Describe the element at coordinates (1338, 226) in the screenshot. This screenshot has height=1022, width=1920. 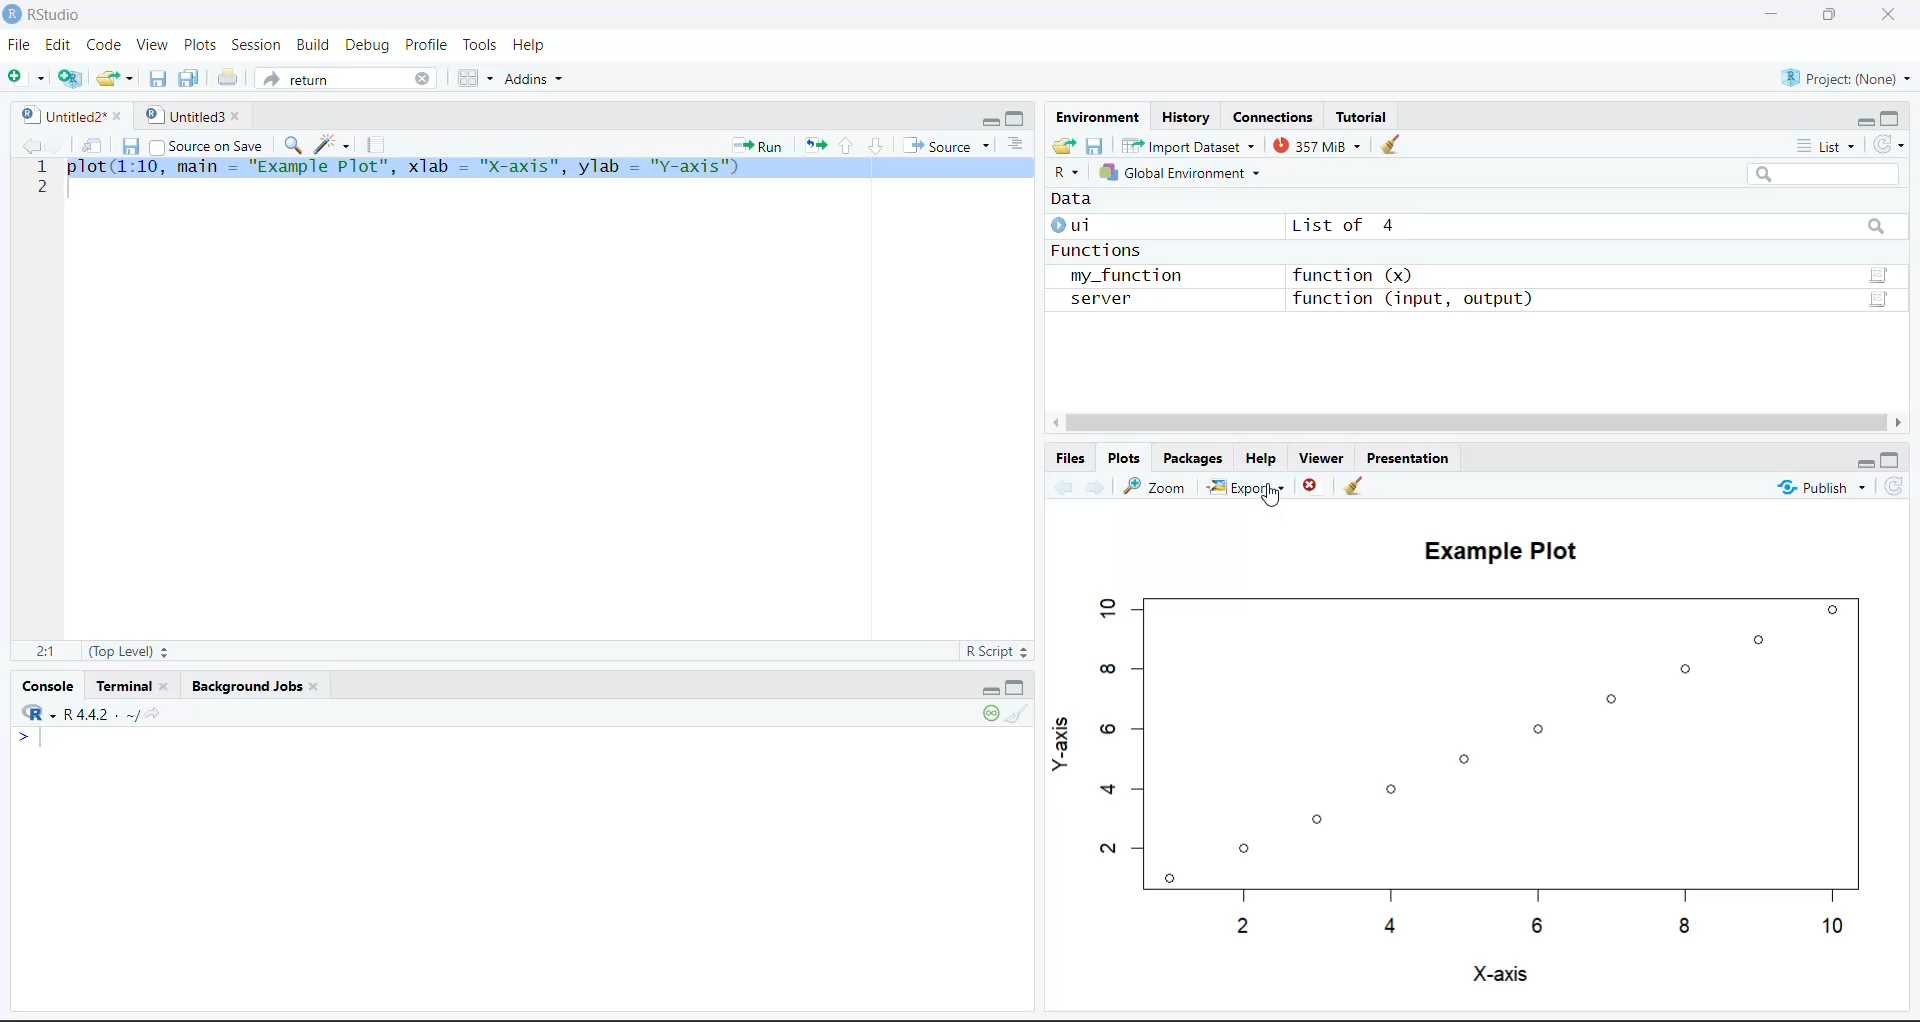
I see `List of 4` at that location.